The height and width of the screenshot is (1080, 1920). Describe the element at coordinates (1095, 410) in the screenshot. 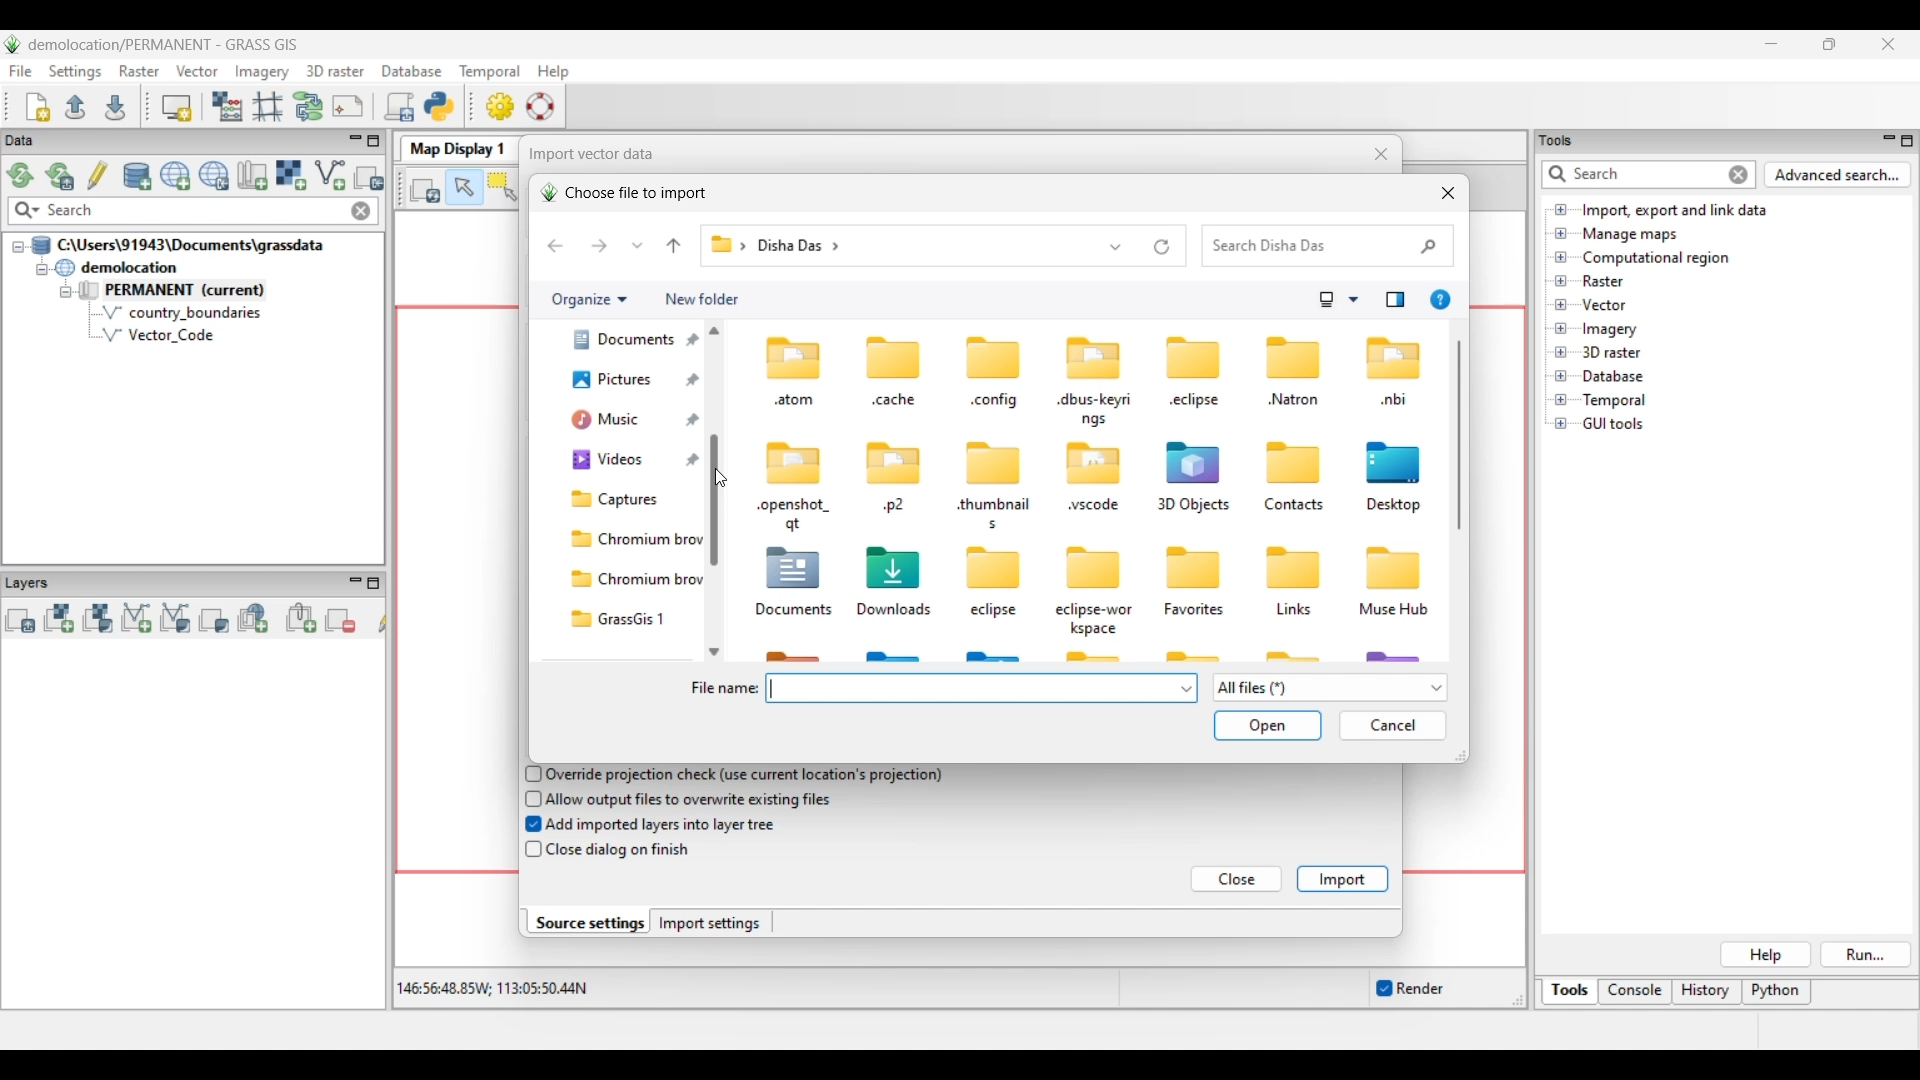

I see `«dbus-keyri
ngs` at that location.